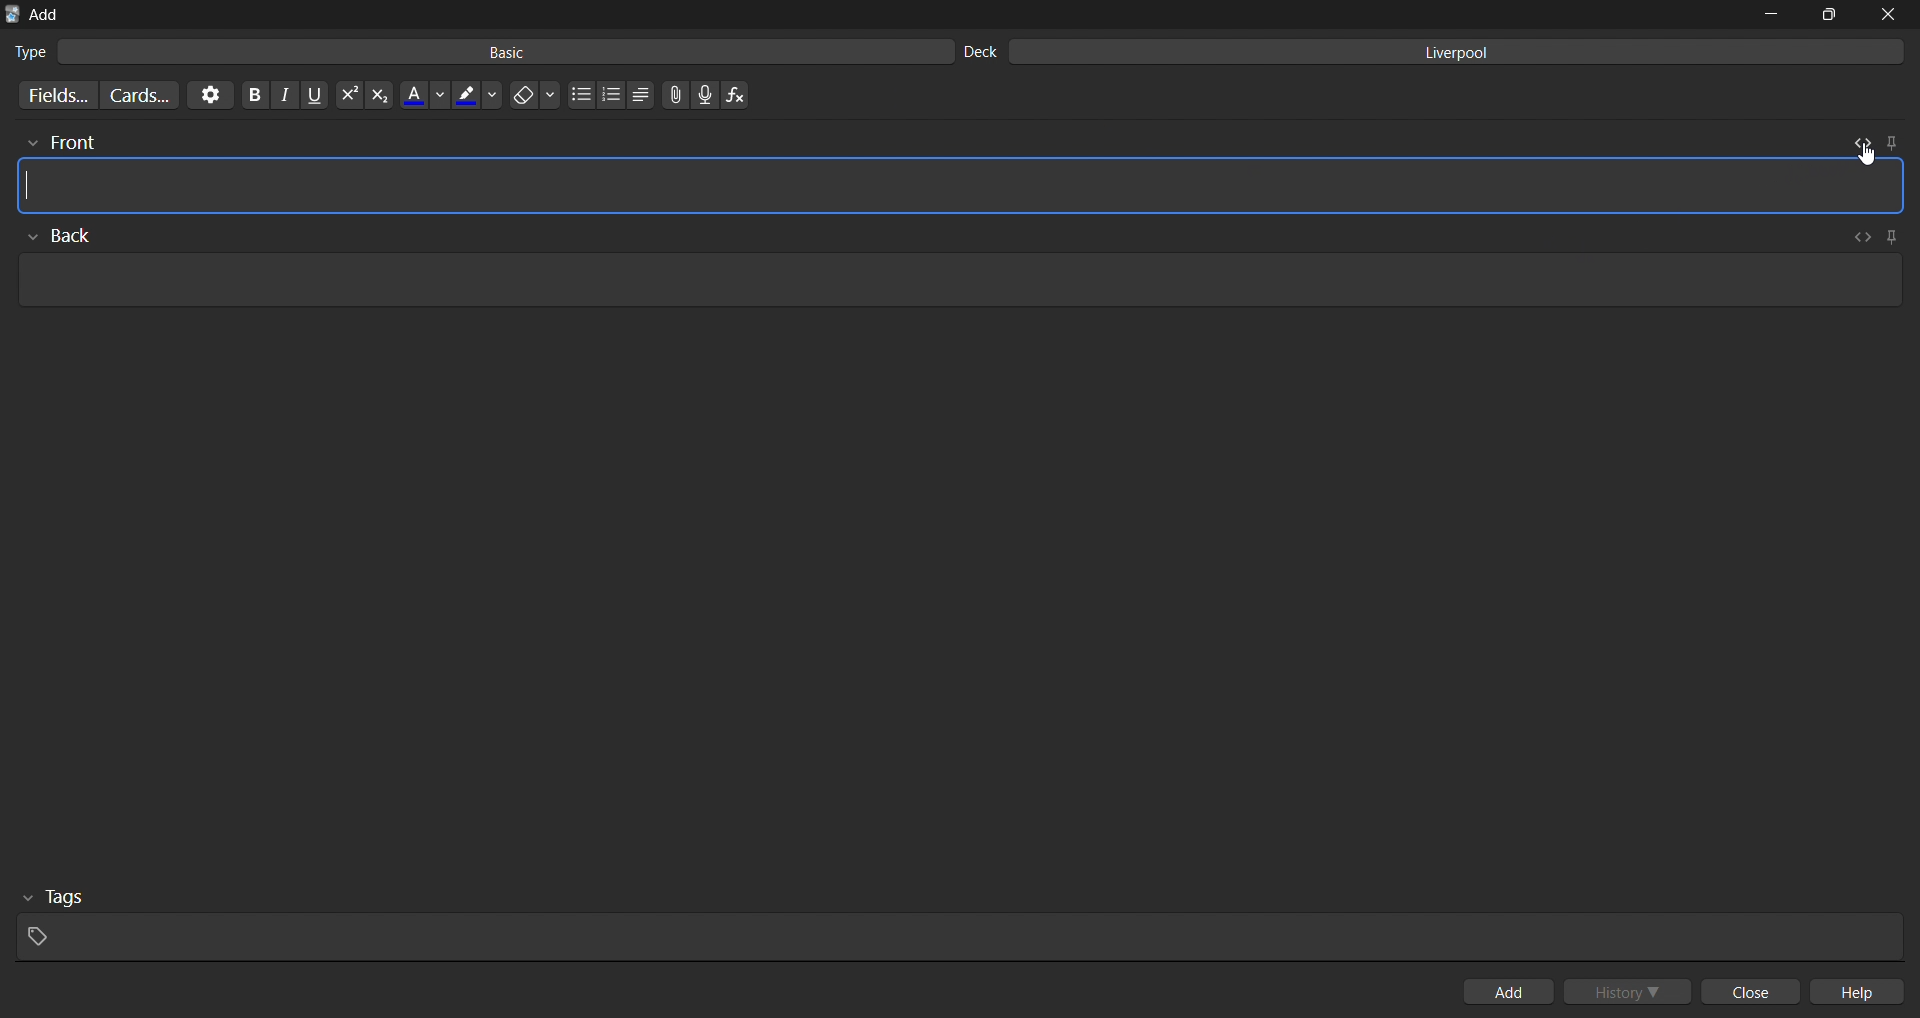  What do you see at coordinates (1858, 236) in the screenshot?
I see `toggle html editor` at bounding box center [1858, 236].